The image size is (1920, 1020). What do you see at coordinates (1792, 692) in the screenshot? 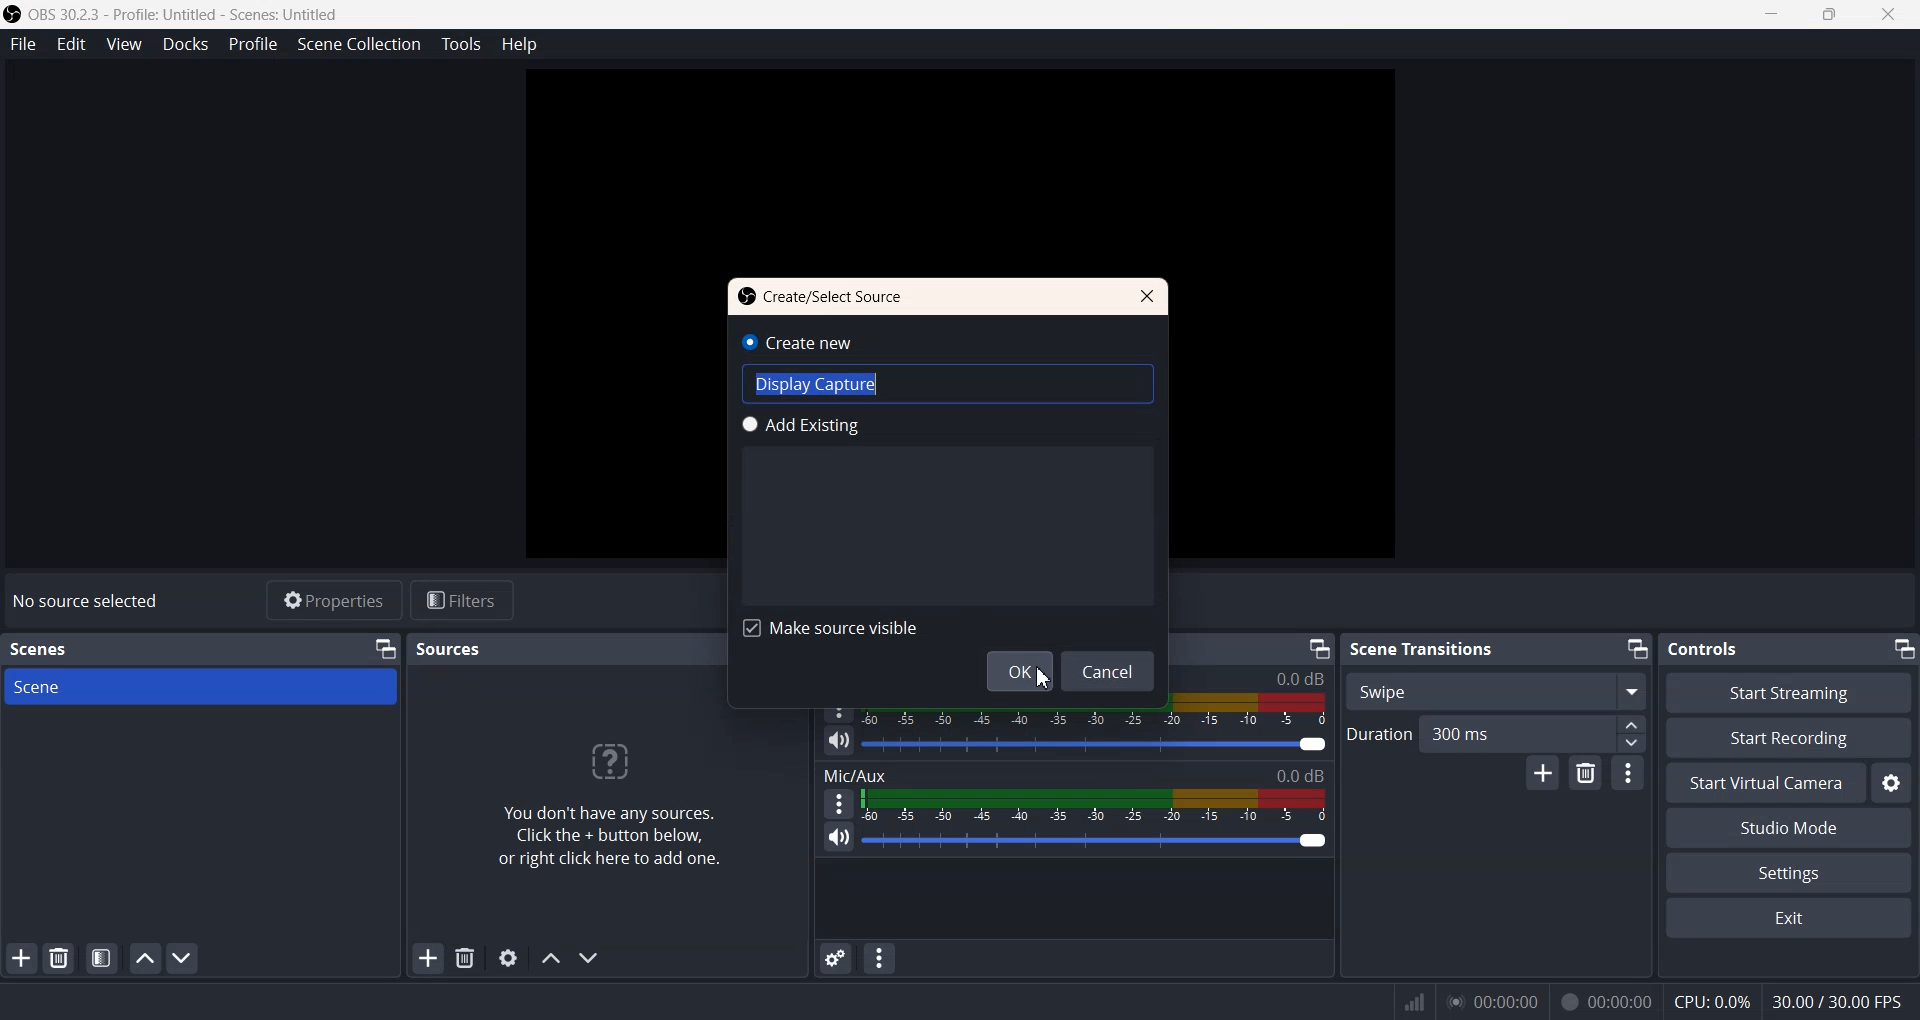
I see `Start Streaming` at bounding box center [1792, 692].